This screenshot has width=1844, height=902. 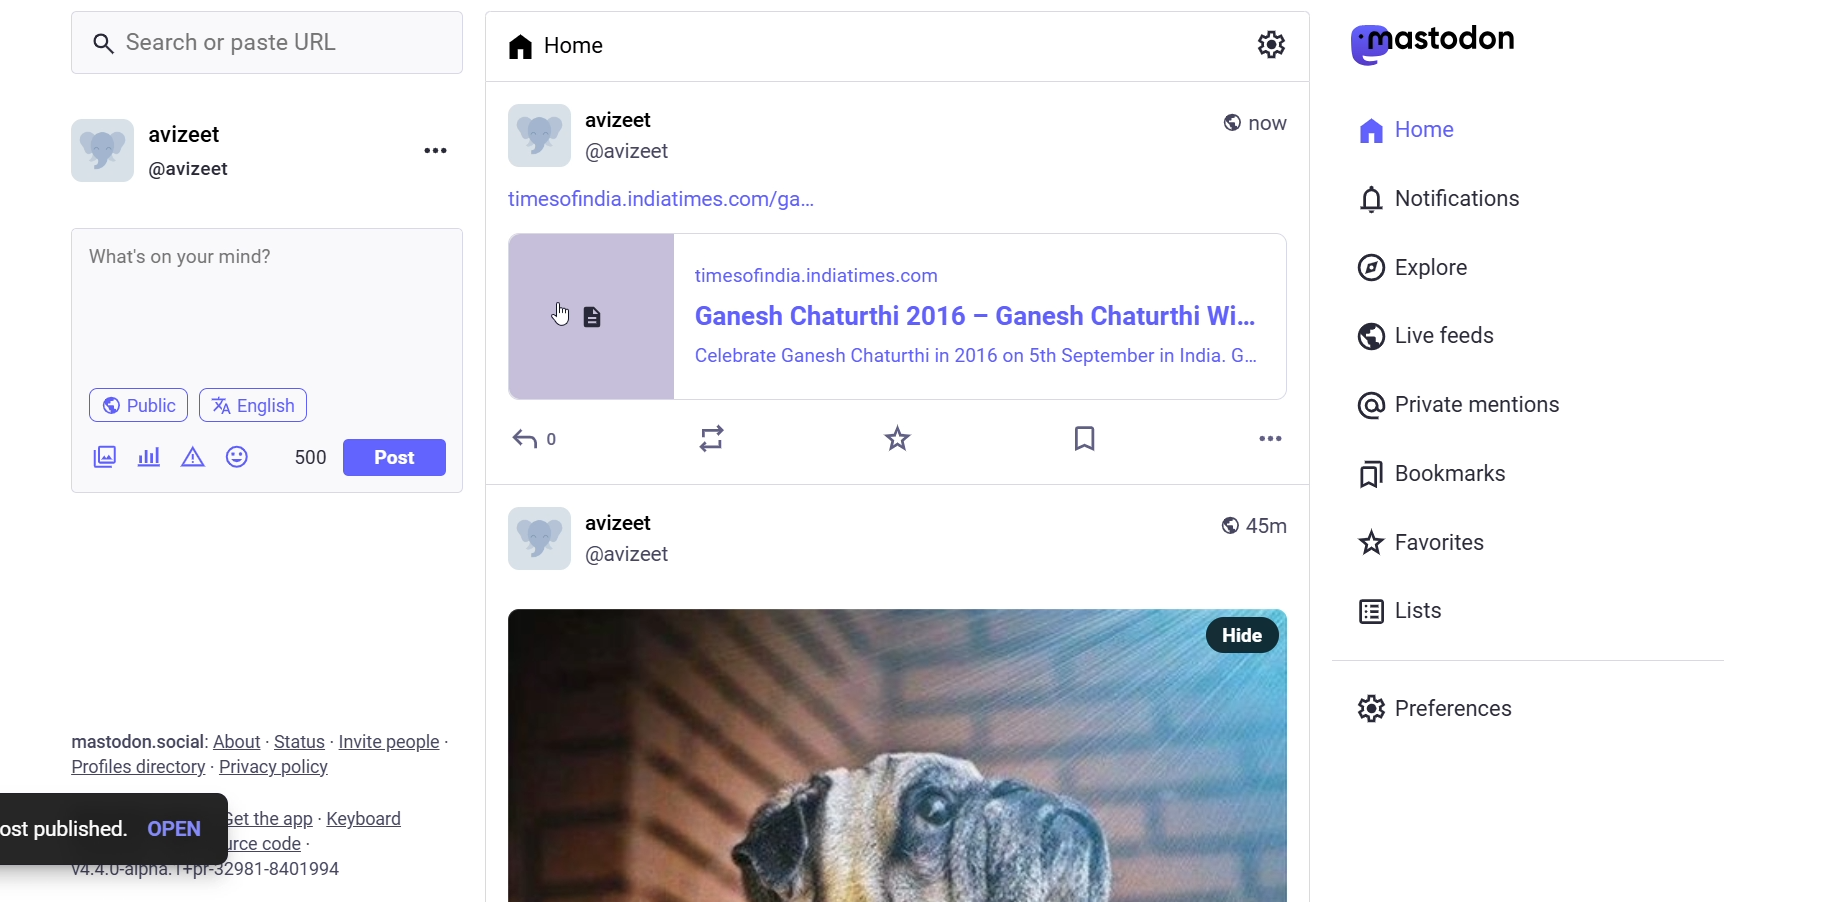 I want to click on logo, so click(x=537, y=535).